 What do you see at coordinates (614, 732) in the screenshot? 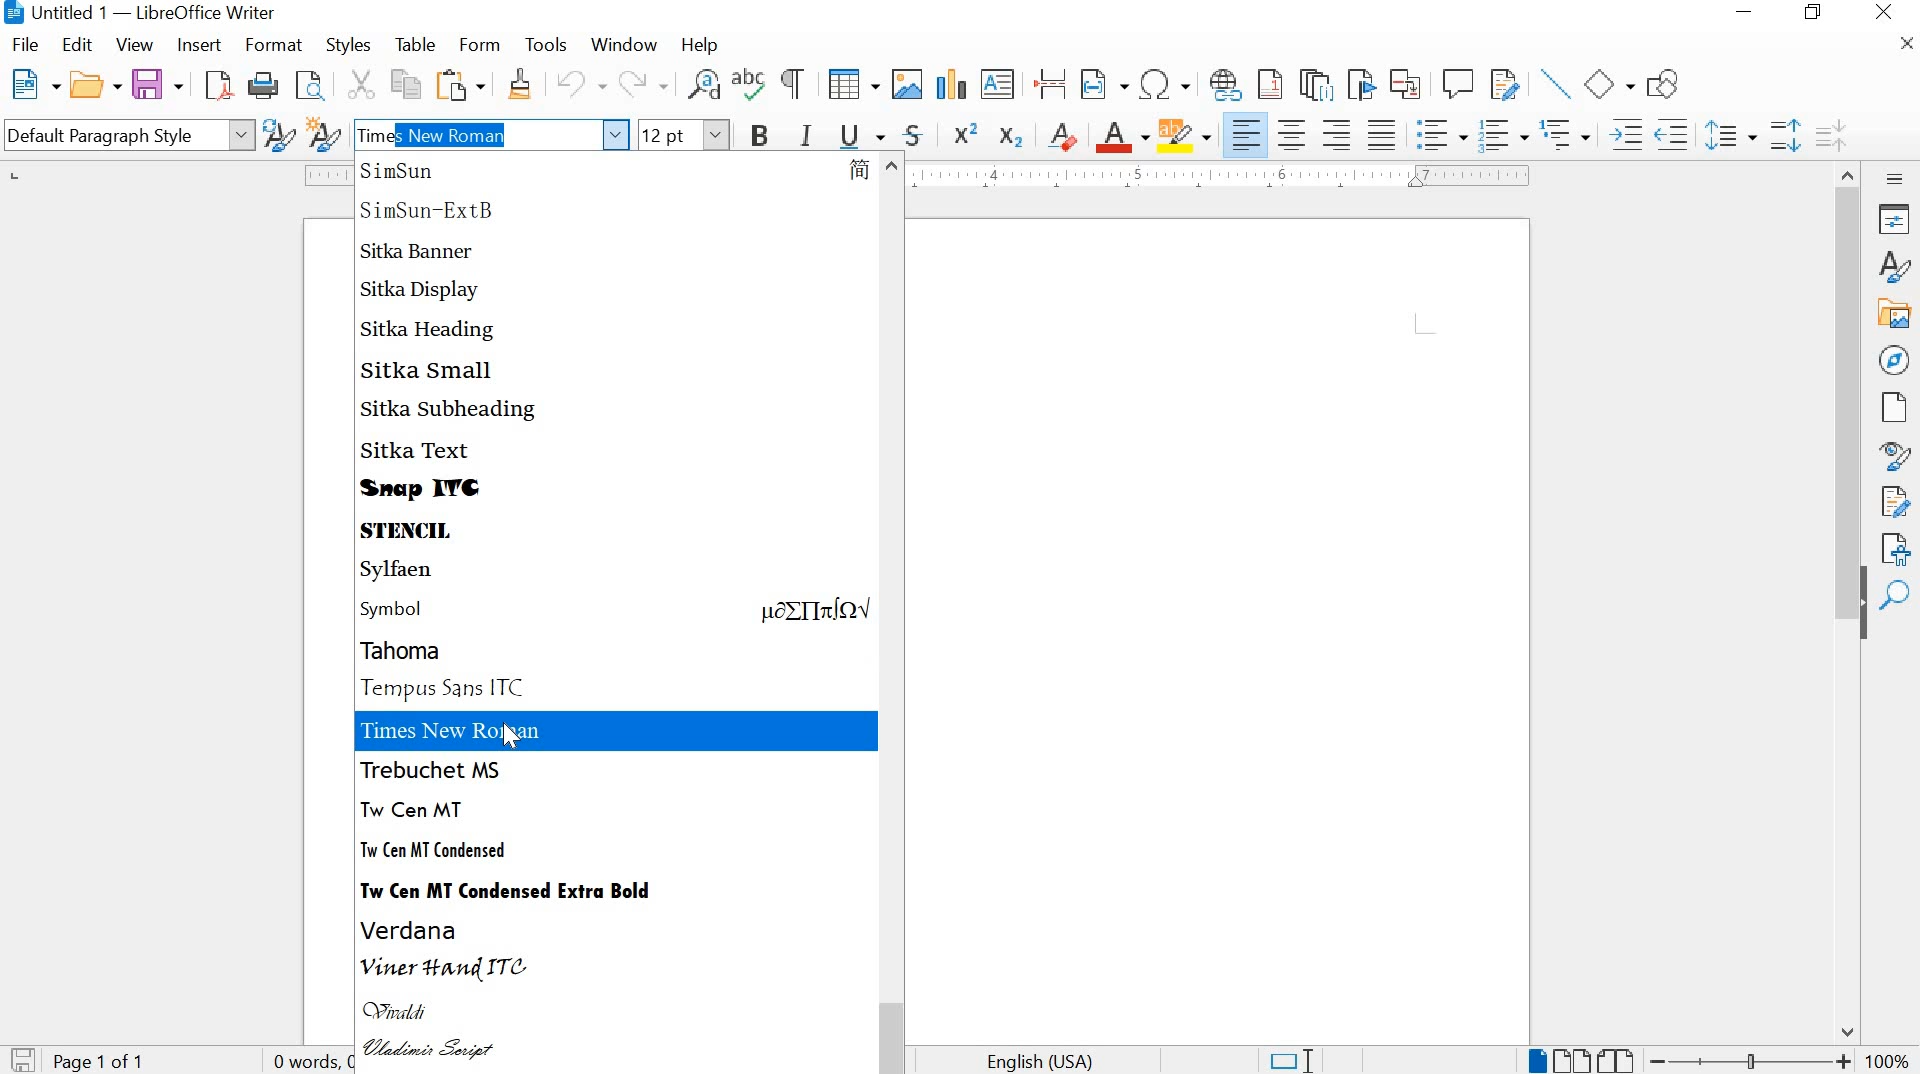
I see `TIMES NEW ROMAN` at bounding box center [614, 732].